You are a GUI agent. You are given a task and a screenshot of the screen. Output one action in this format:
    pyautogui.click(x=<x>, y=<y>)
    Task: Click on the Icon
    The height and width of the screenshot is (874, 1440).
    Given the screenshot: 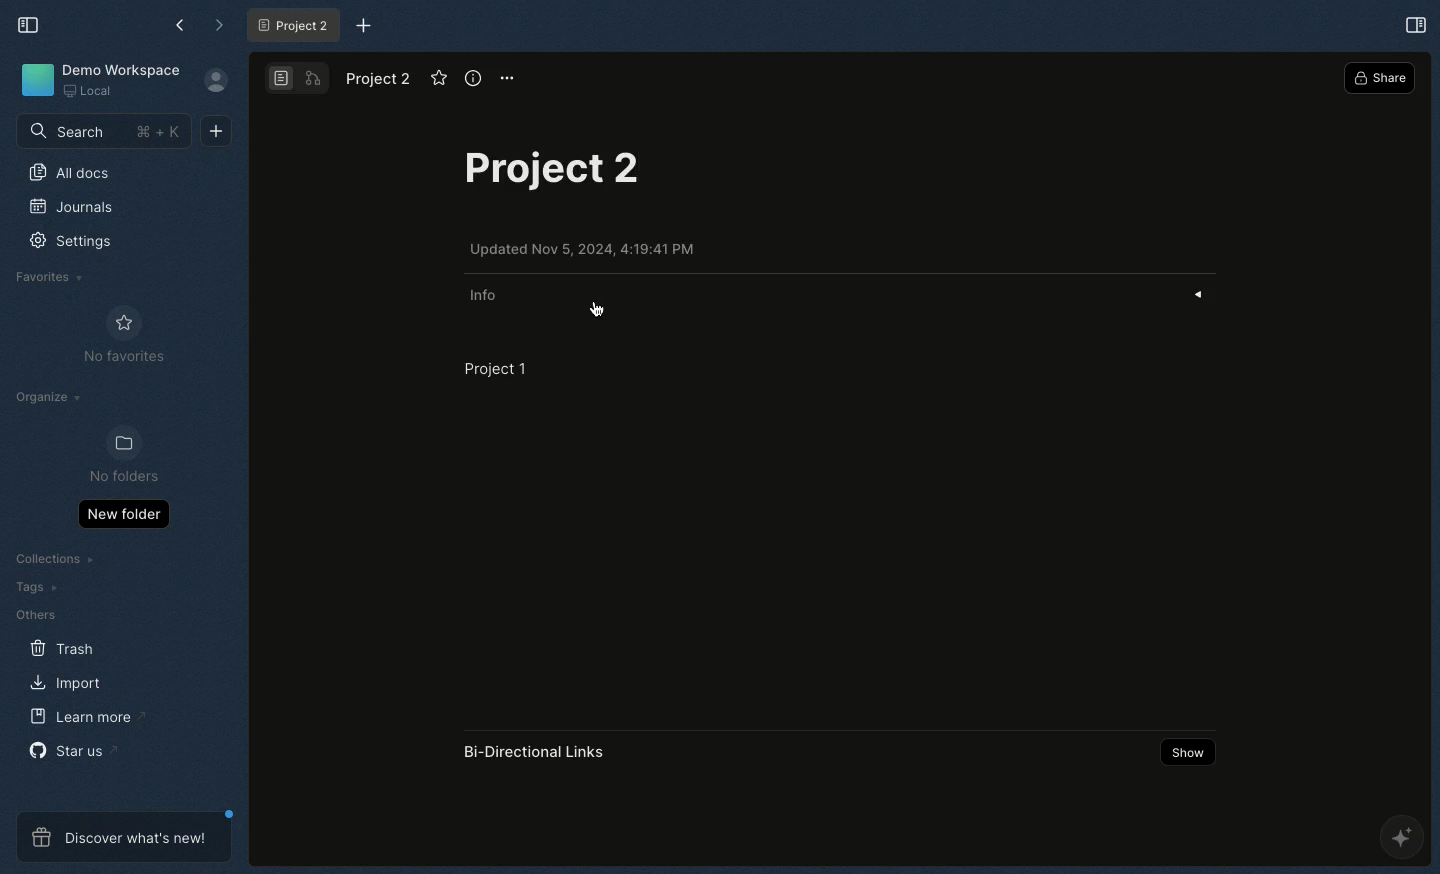 What is the action you would take?
    pyautogui.click(x=33, y=80)
    